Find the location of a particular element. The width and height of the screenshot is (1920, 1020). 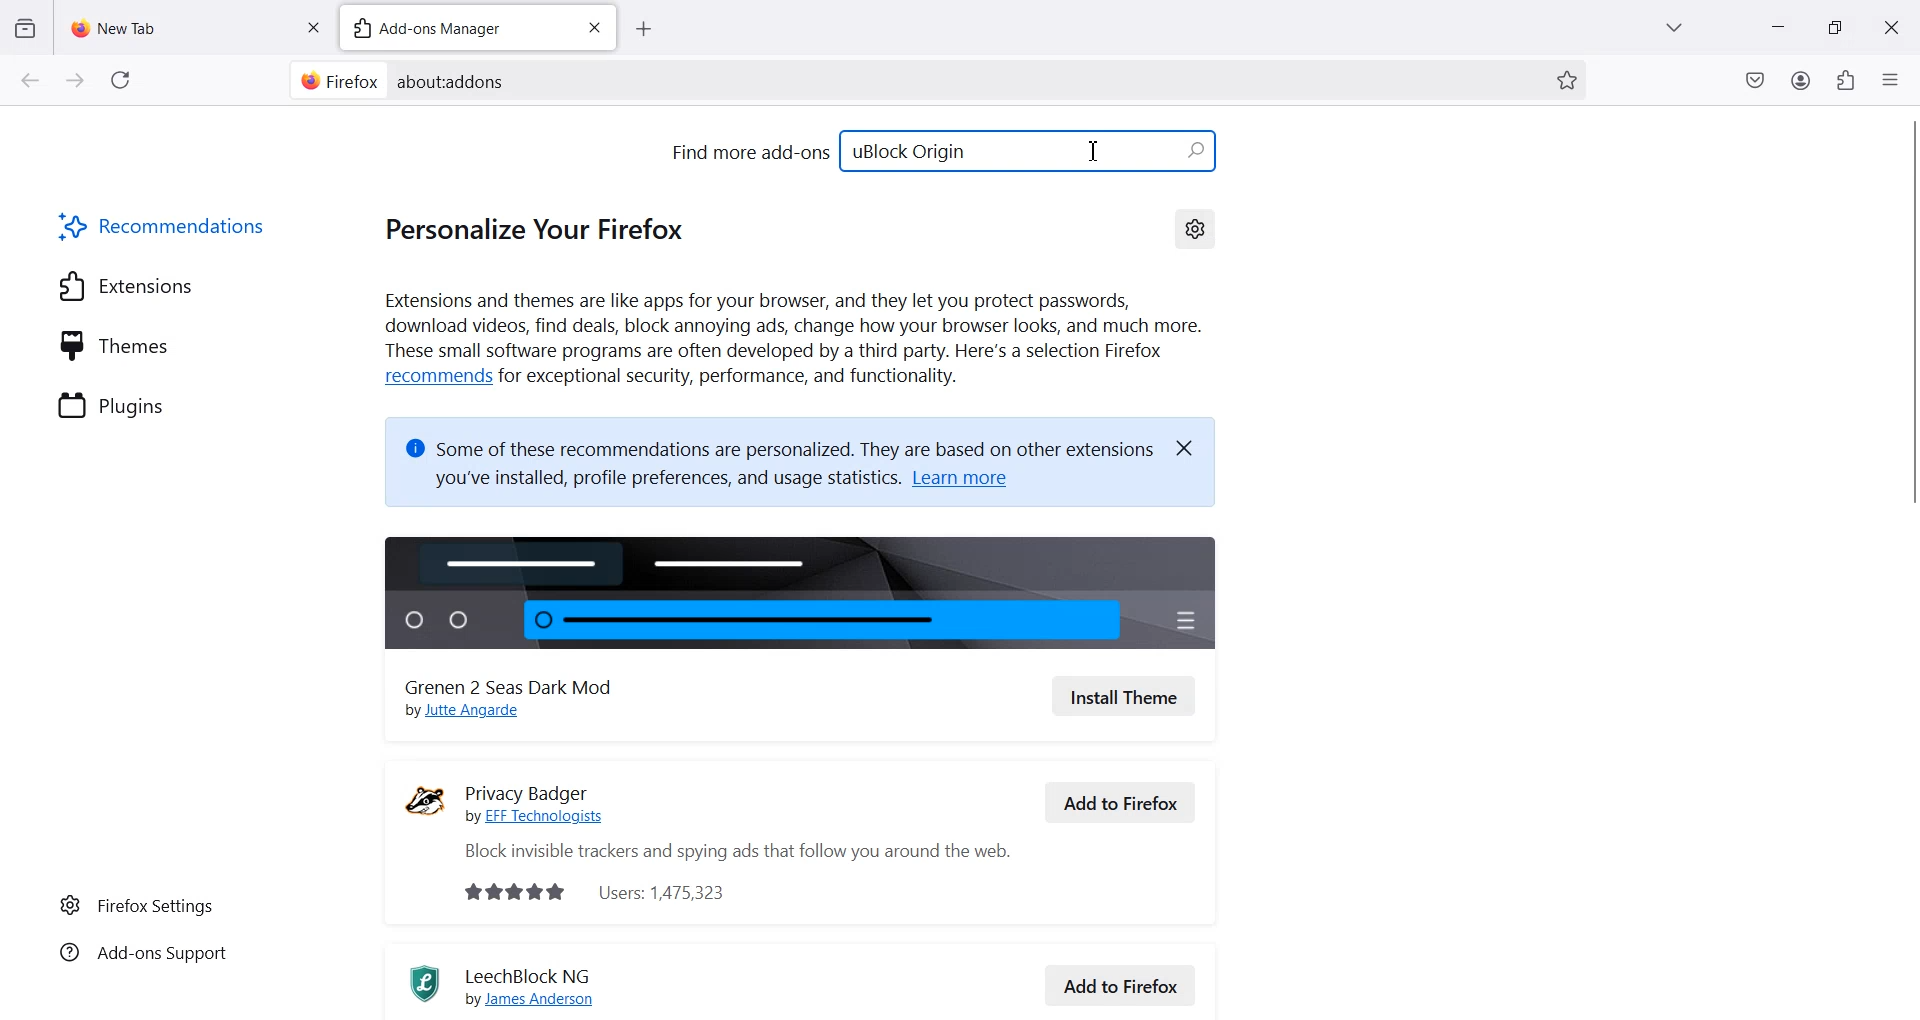

Add to Firefox is located at coordinates (1121, 802).